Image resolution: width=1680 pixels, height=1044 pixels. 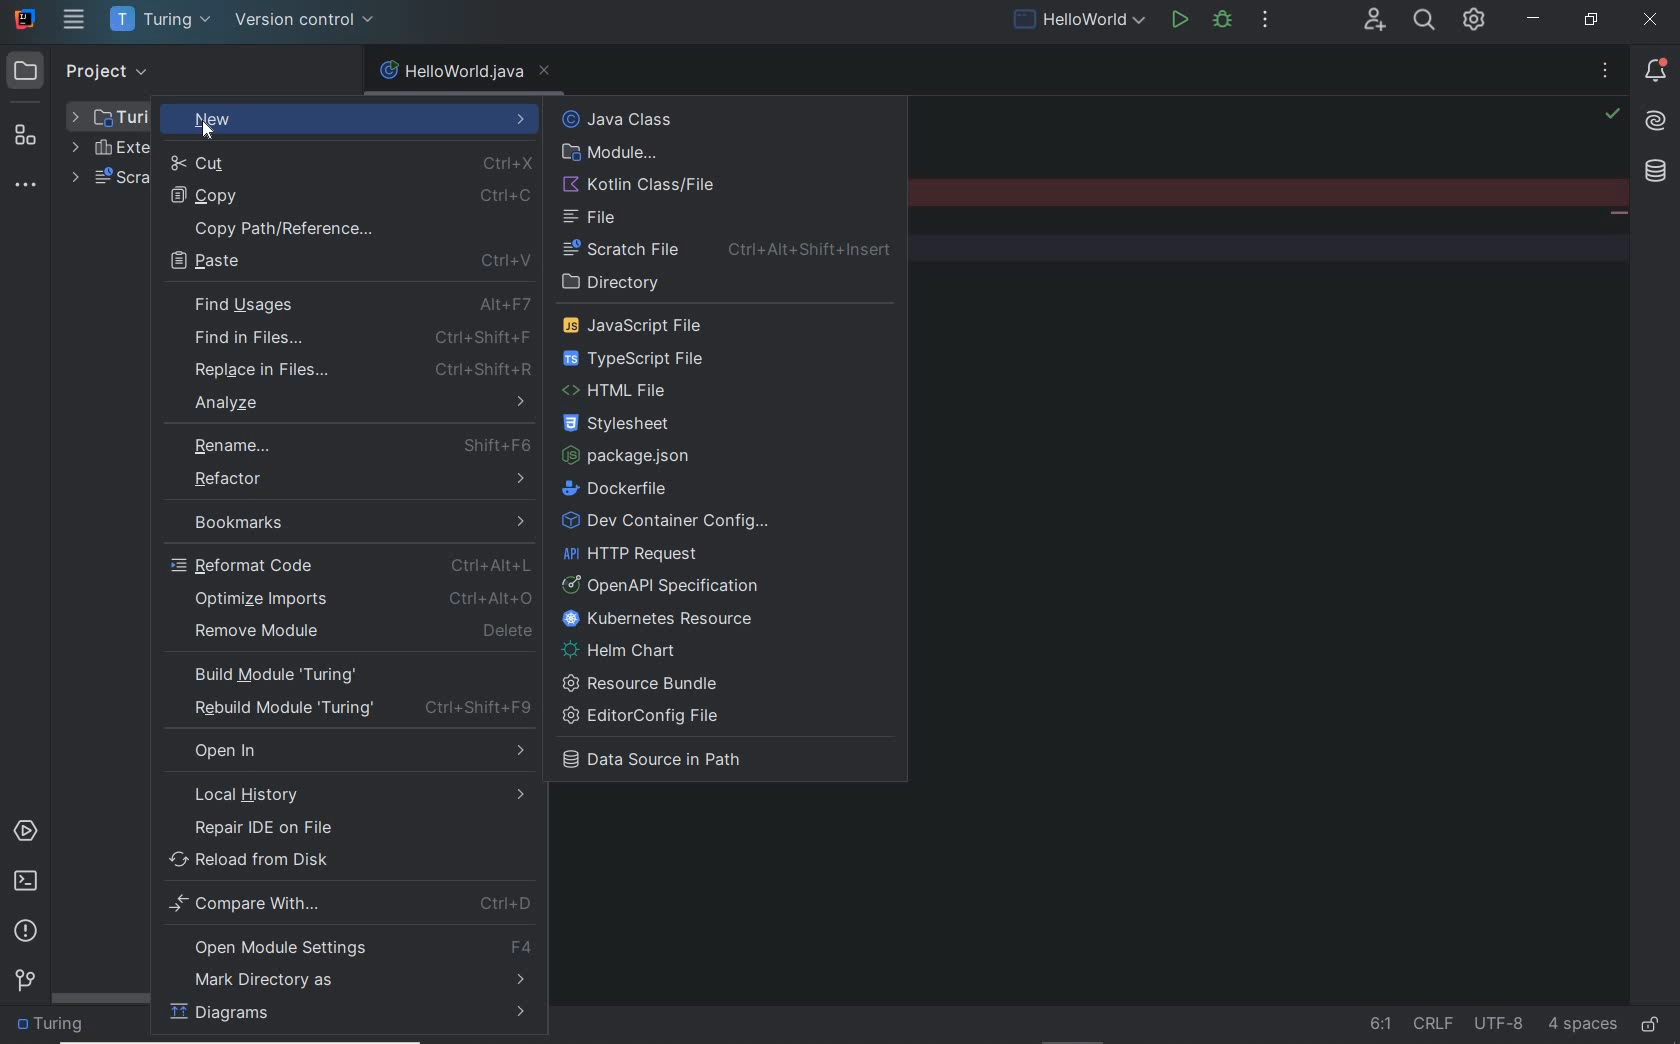 What do you see at coordinates (643, 358) in the screenshot?
I see `TypeScript File` at bounding box center [643, 358].